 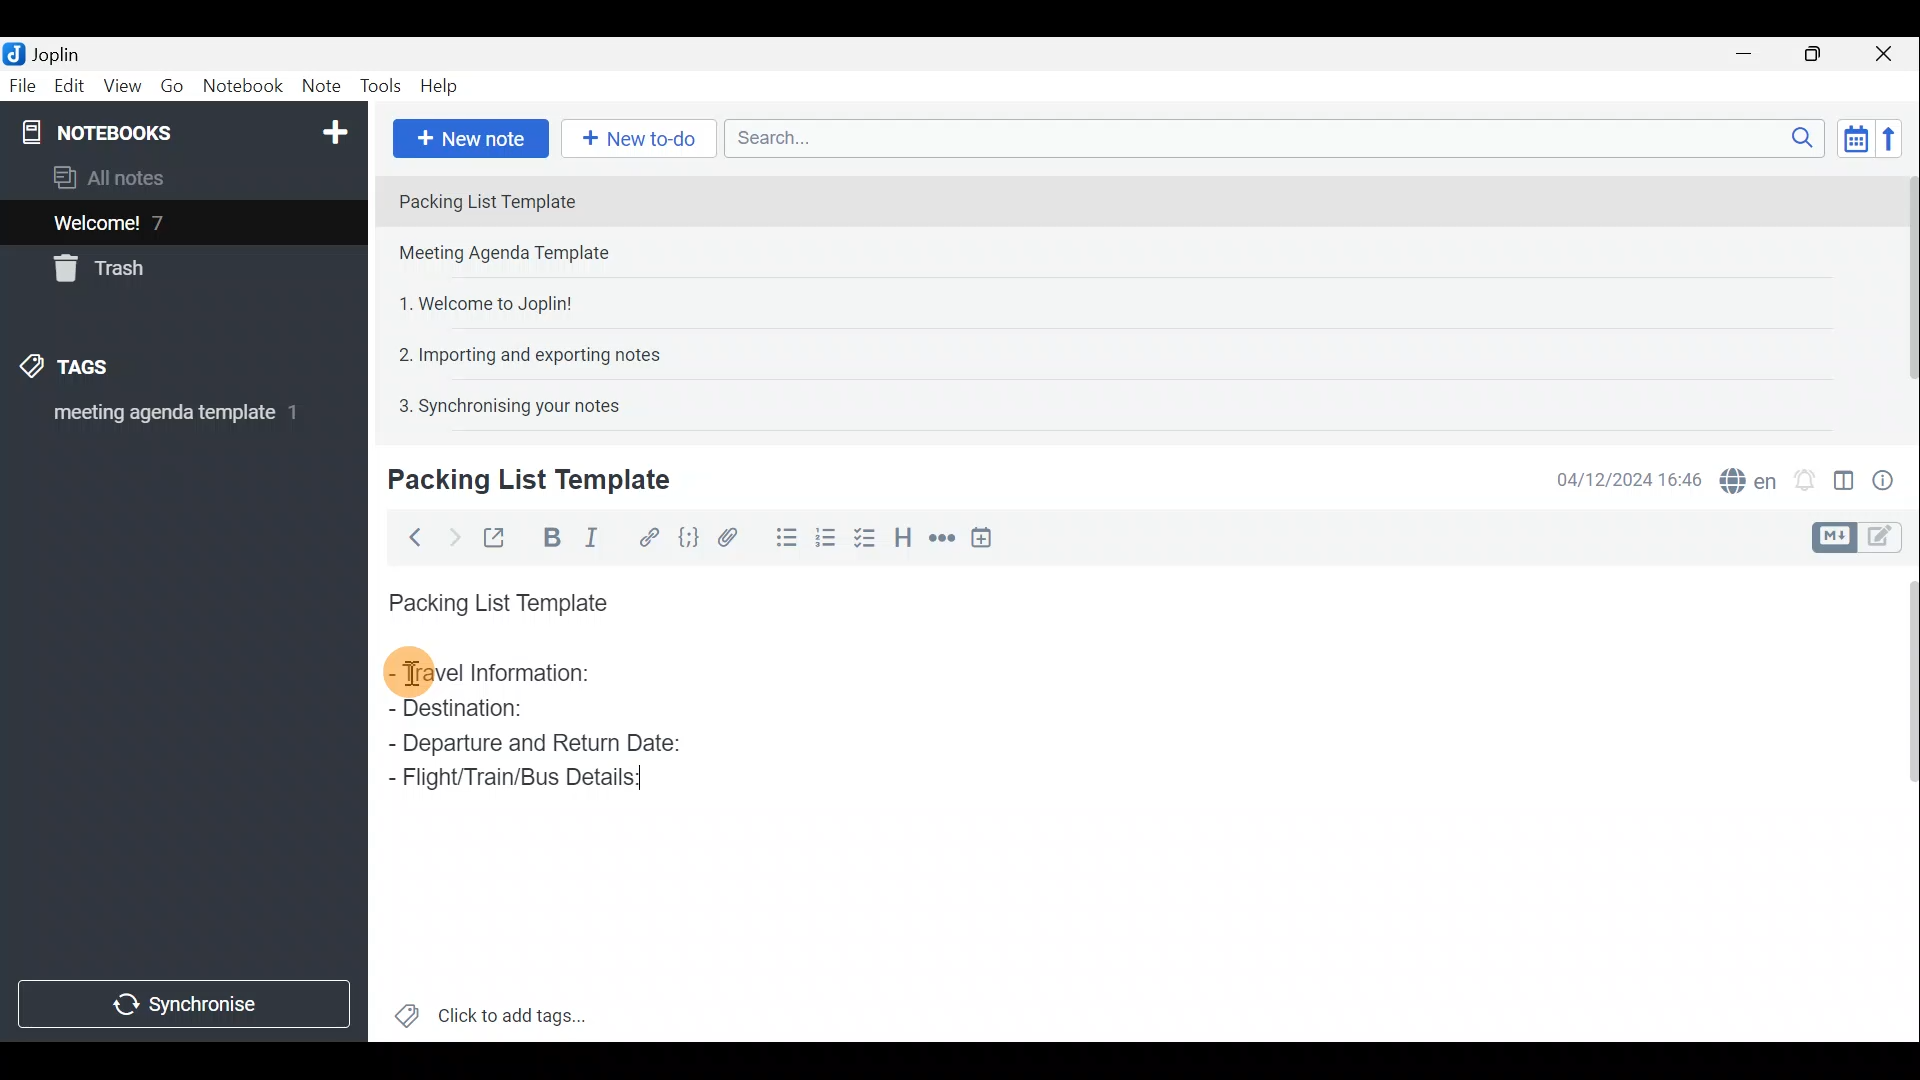 What do you see at coordinates (172, 419) in the screenshot?
I see `meeting agenda template` at bounding box center [172, 419].